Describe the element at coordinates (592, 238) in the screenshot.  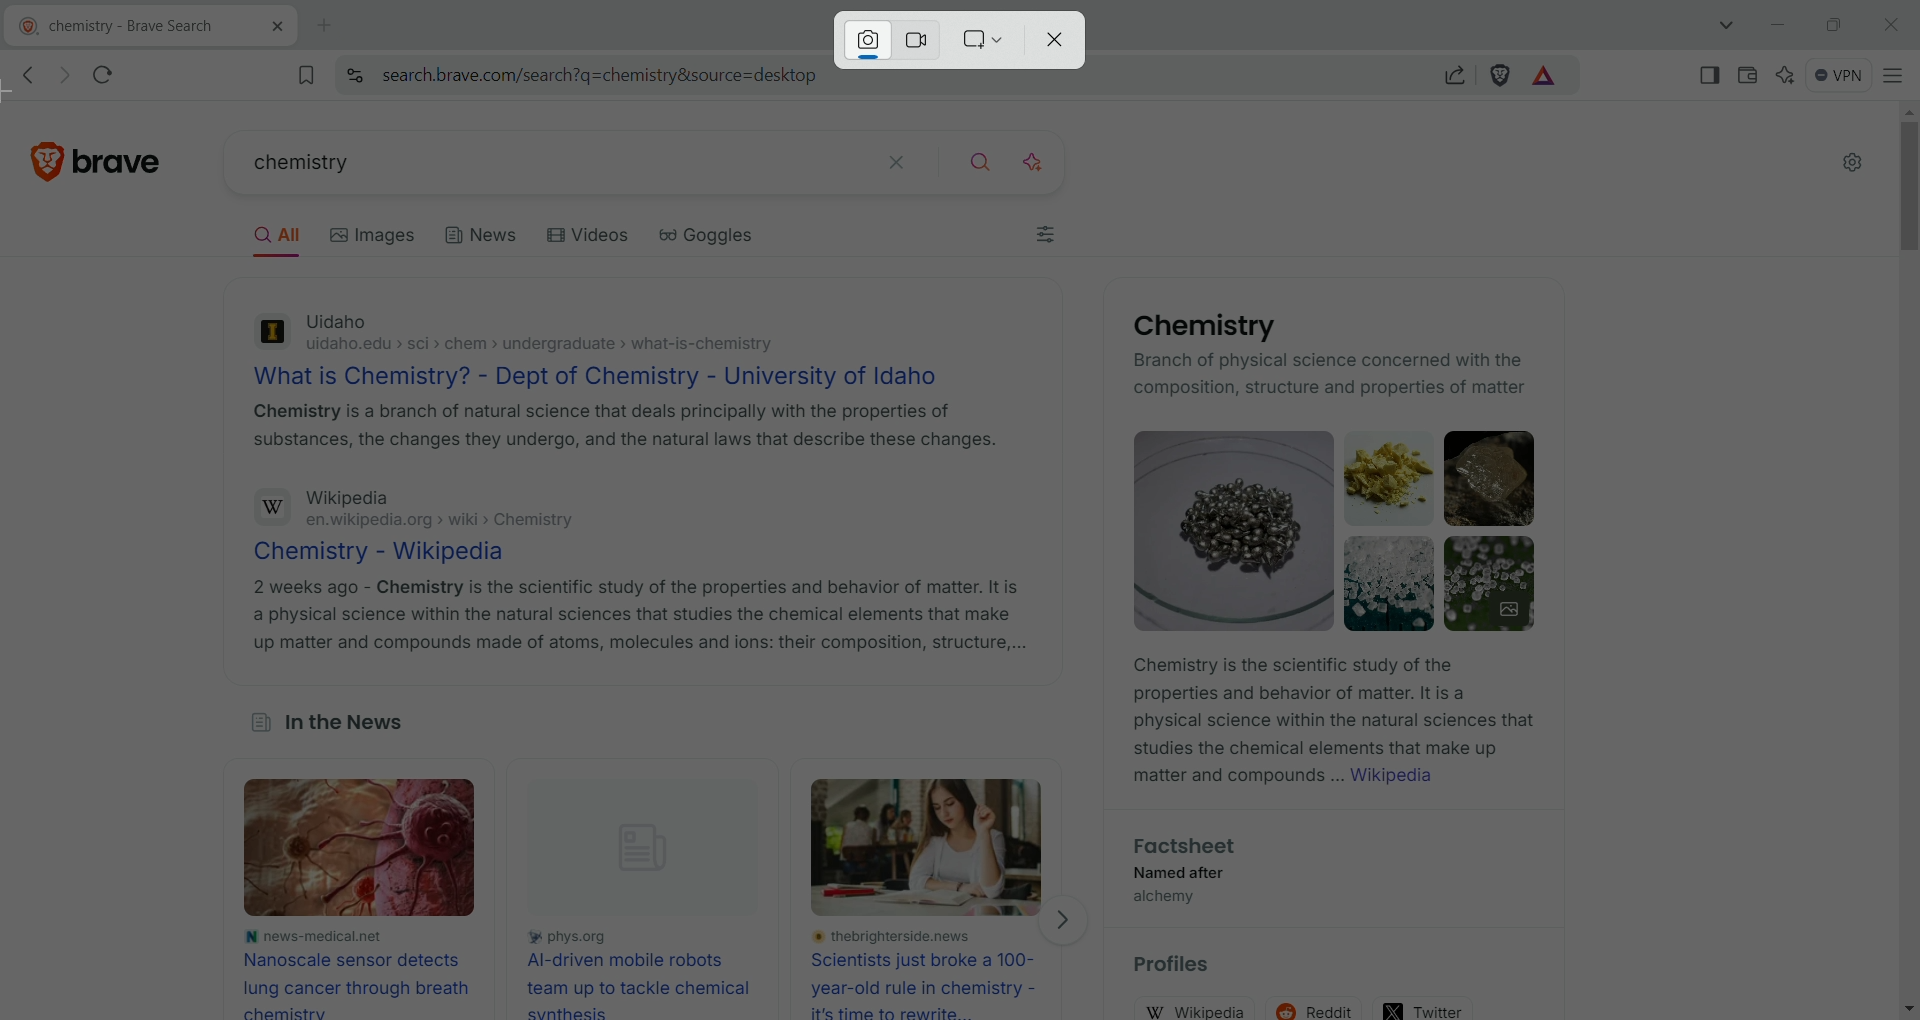
I see `Videos` at that location.